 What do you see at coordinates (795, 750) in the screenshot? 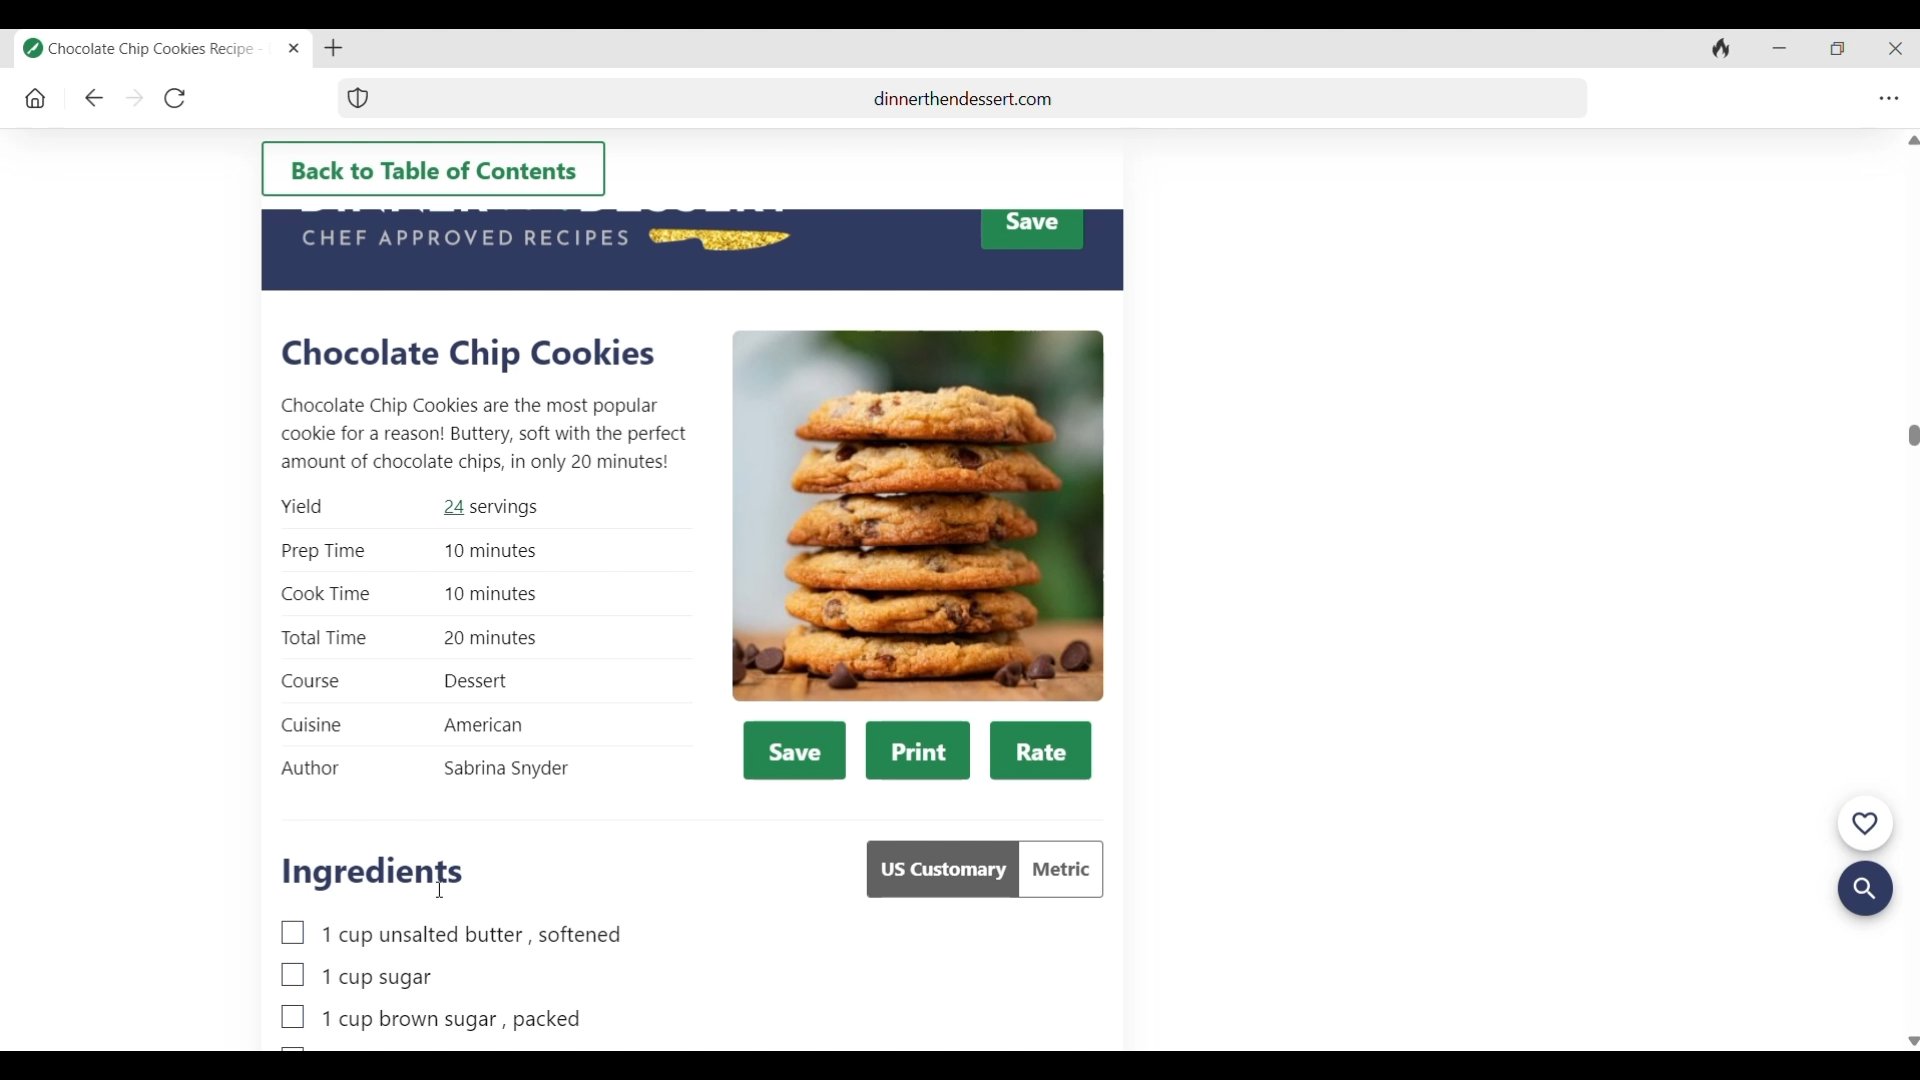
I see `Save recipe` at bounding box center [795, 750].